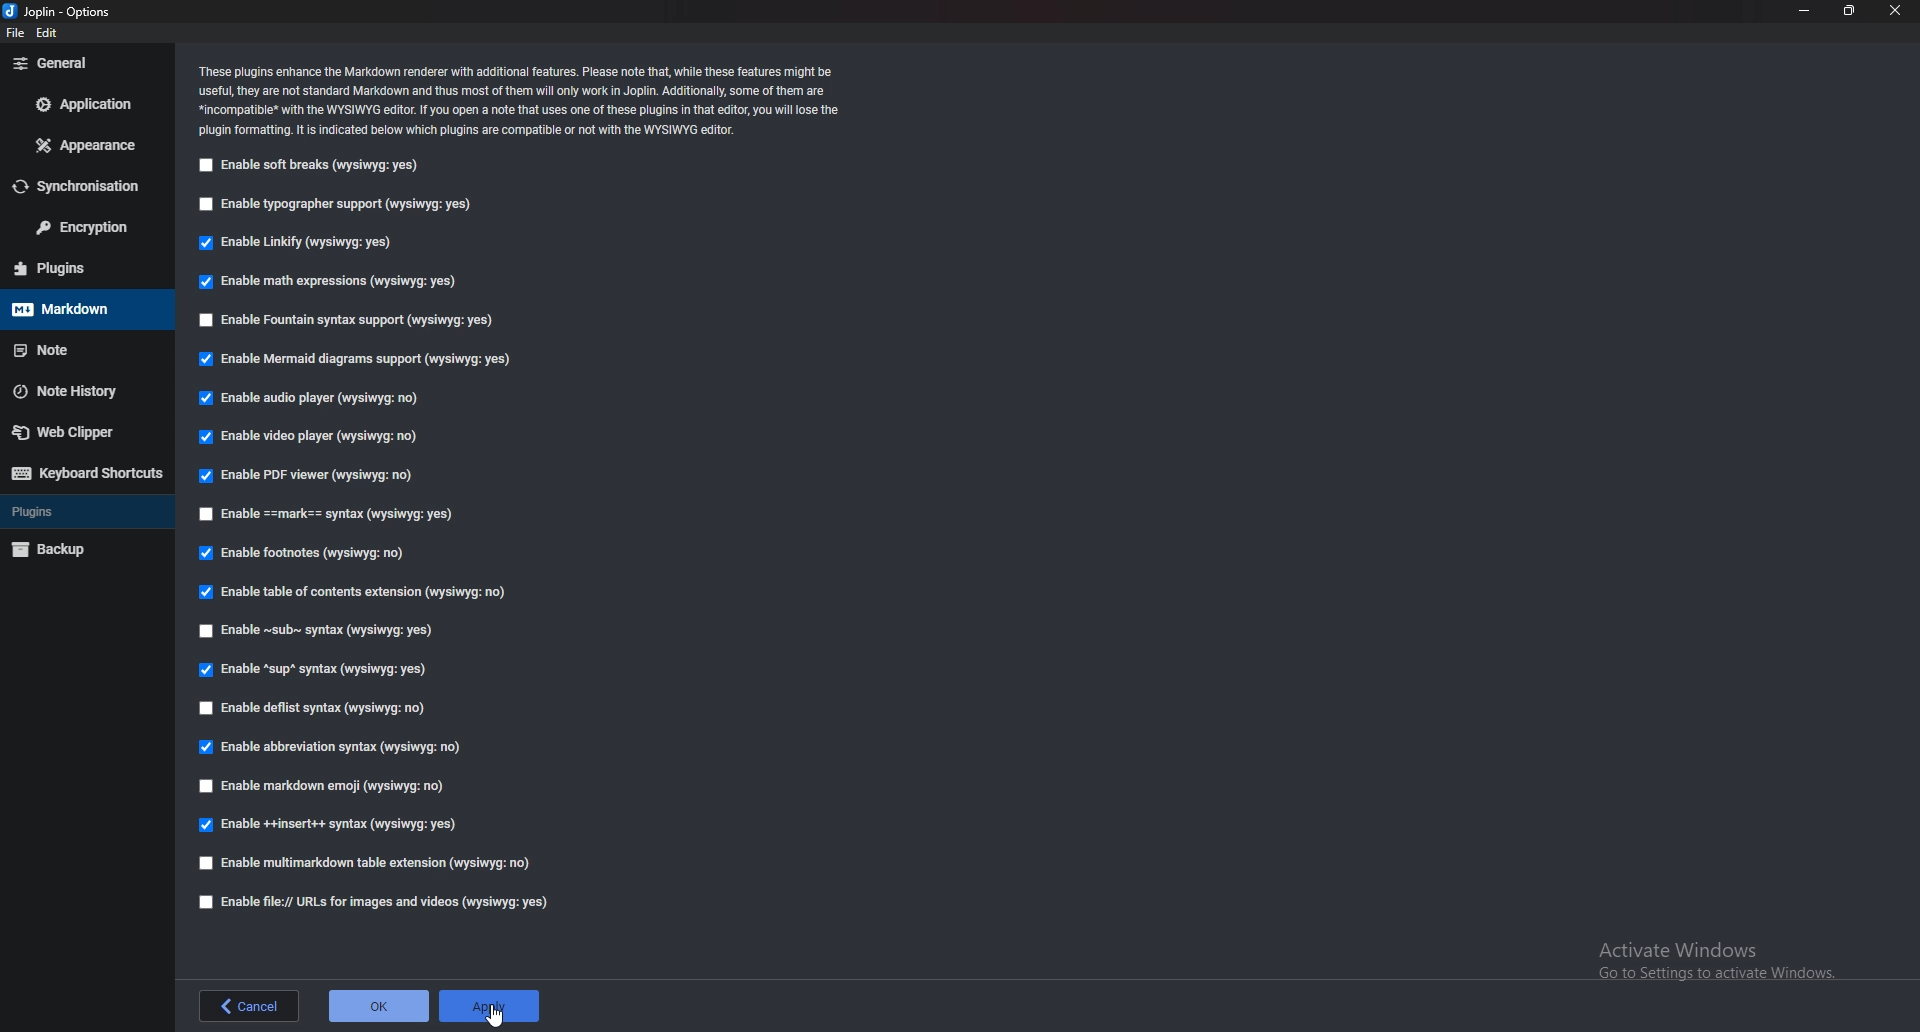 Image resolution: width=1920 pixels, height=1032 pixels. I want to click on Plugins, so click(80, 269).